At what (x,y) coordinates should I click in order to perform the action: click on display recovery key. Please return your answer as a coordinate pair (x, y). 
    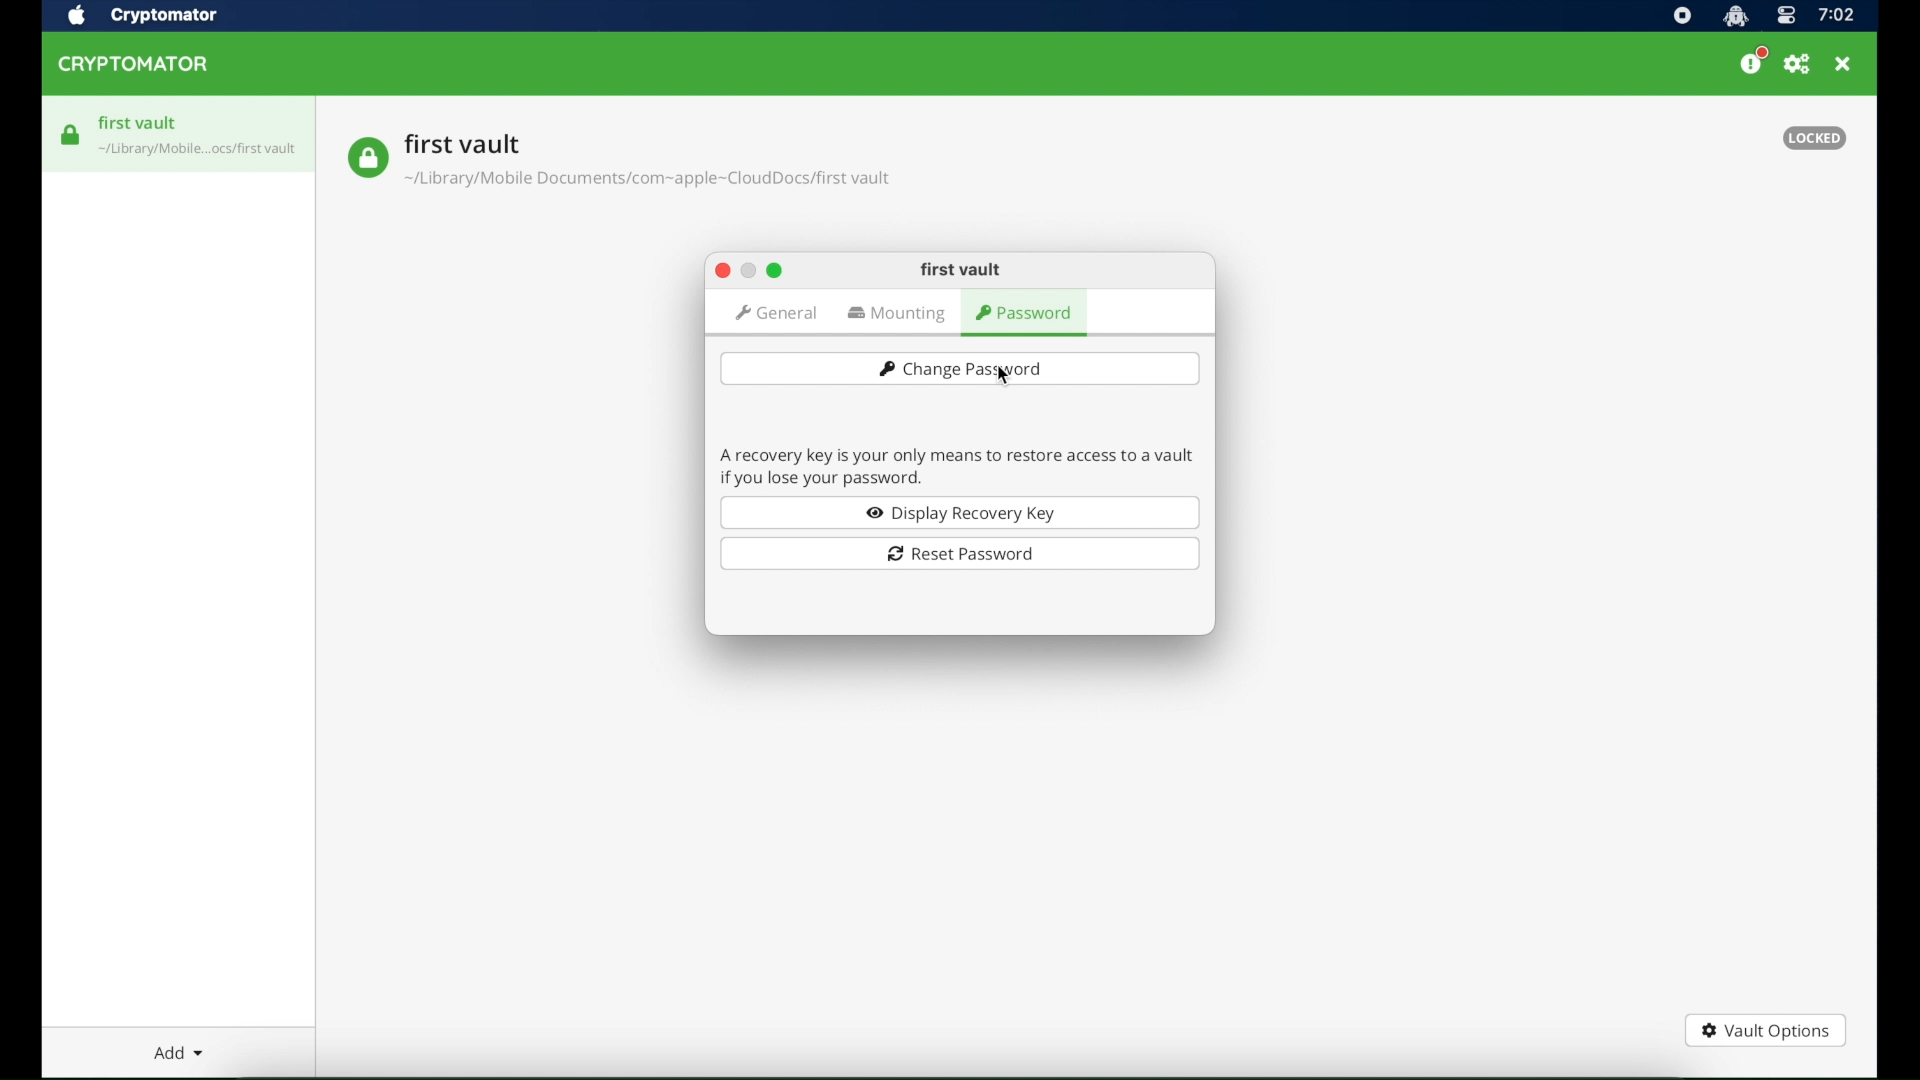
    Looking at the image, I should click on (960, 512).